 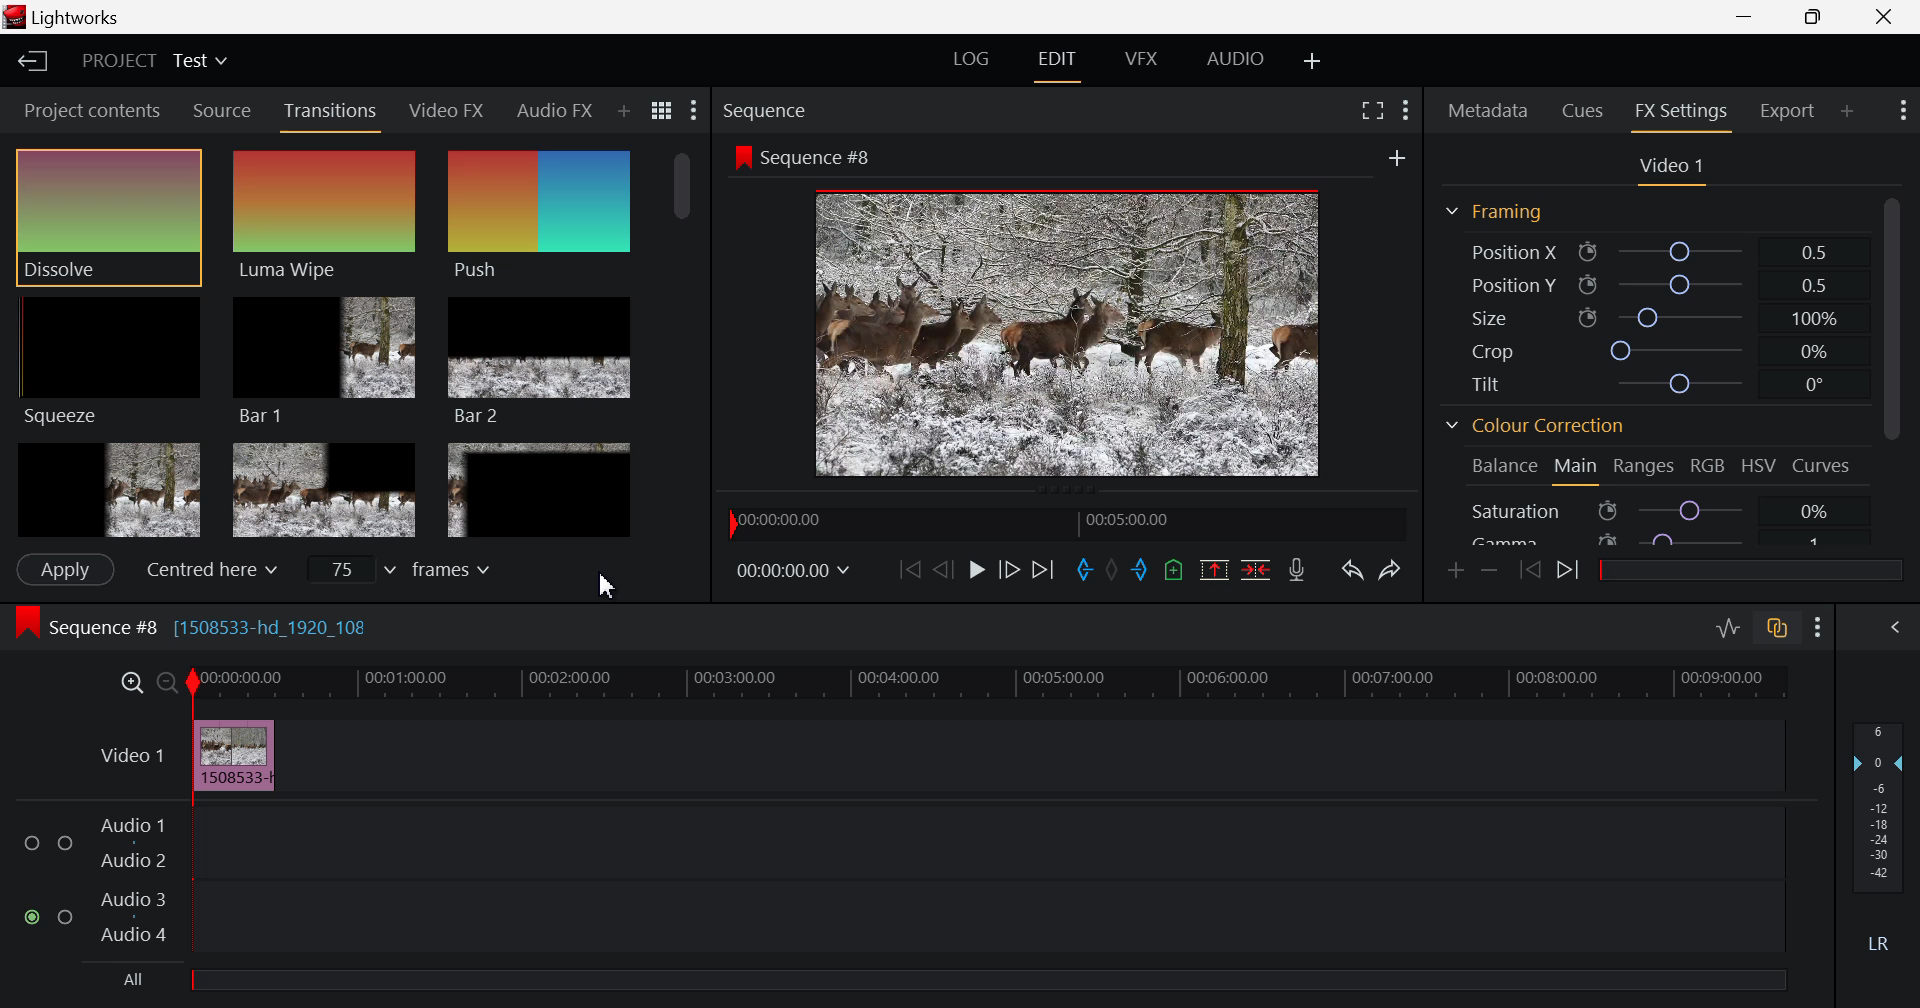 What do you see at coordinates (90, 110) in the screenshot?
I see `Project contents` at bounding box center [90, 110].